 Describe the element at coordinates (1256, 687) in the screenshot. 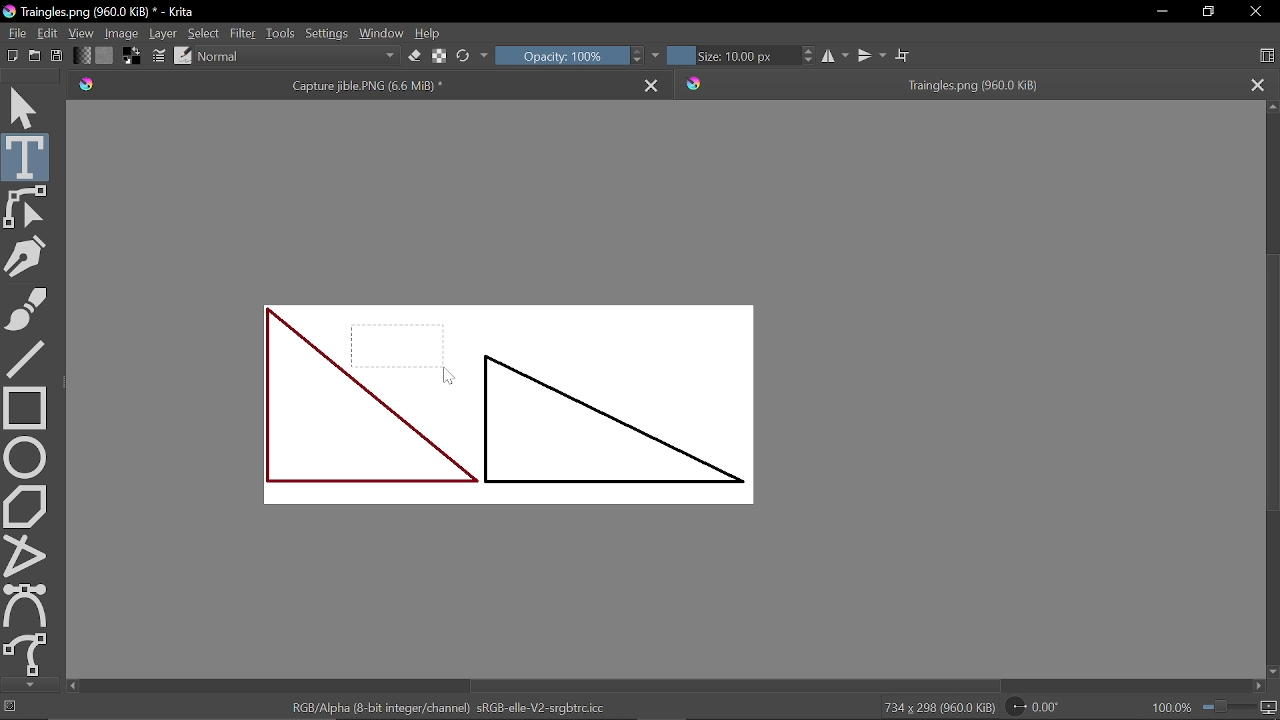

I see `Move right` at that location.